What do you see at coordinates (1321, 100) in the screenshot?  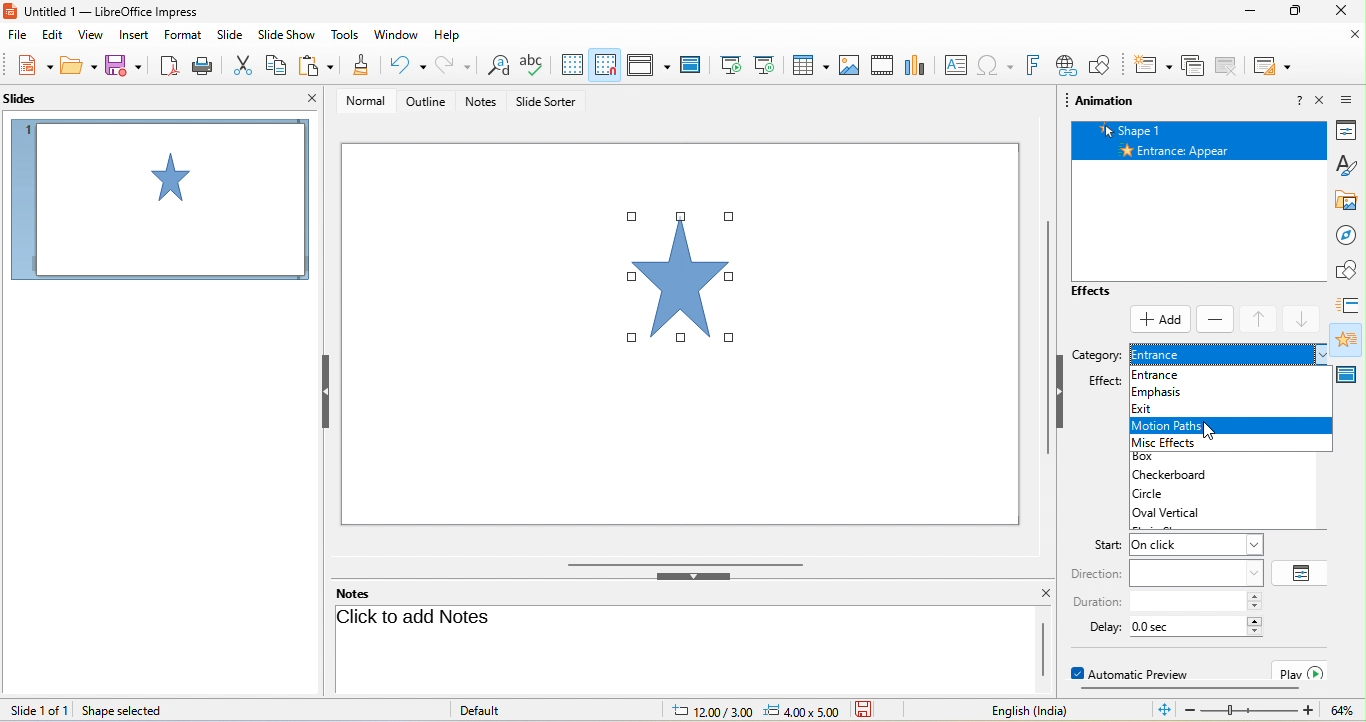 I see `close` at bounding box center [1321, 100].